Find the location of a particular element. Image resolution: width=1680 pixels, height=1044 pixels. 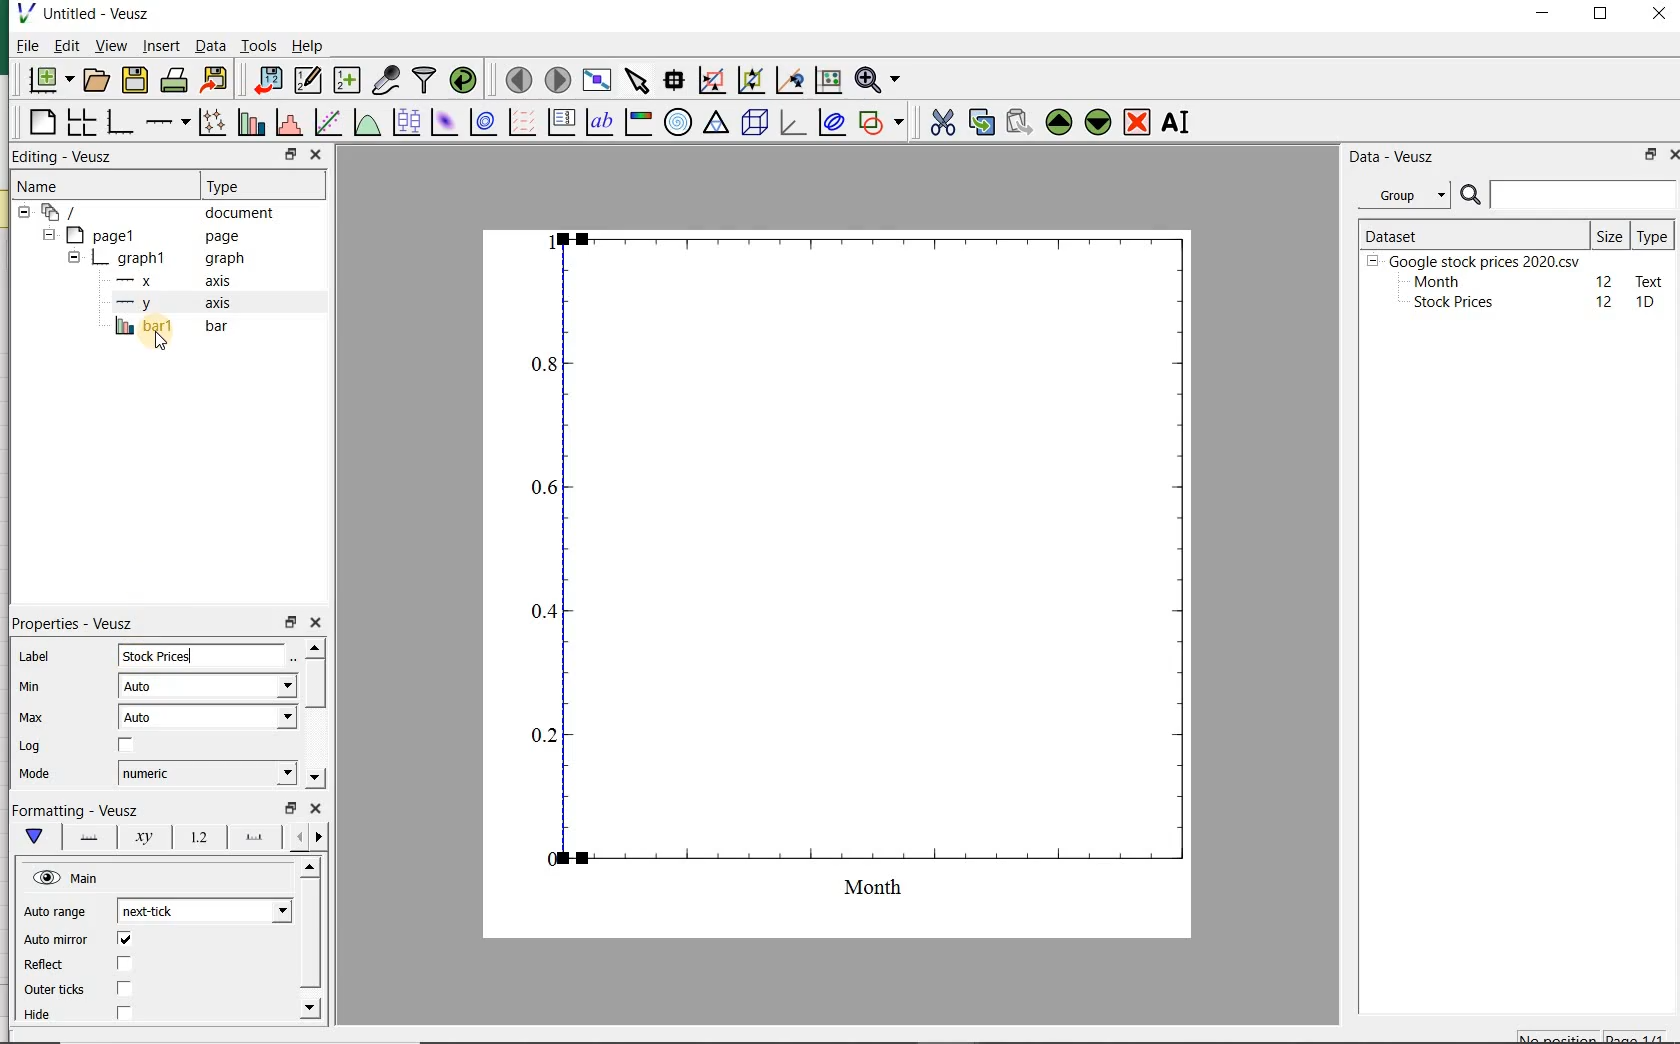

Data - Veusz is located at coordinates (1393, 156).